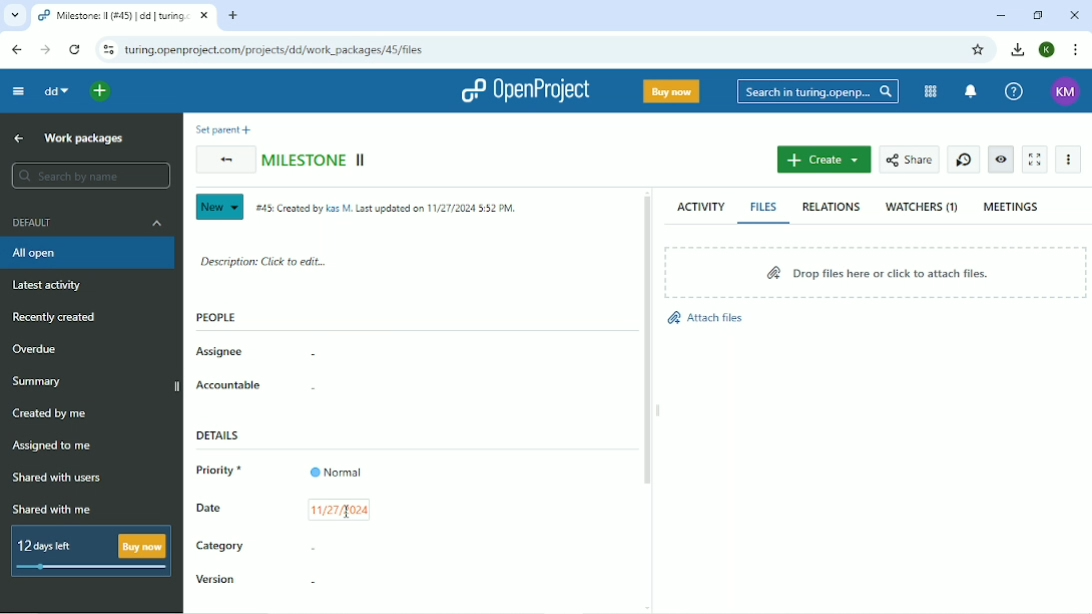 Image resolution: width=1092 pixels, height=614 pixels. I want to click on Start new timer, so click(964, 160).